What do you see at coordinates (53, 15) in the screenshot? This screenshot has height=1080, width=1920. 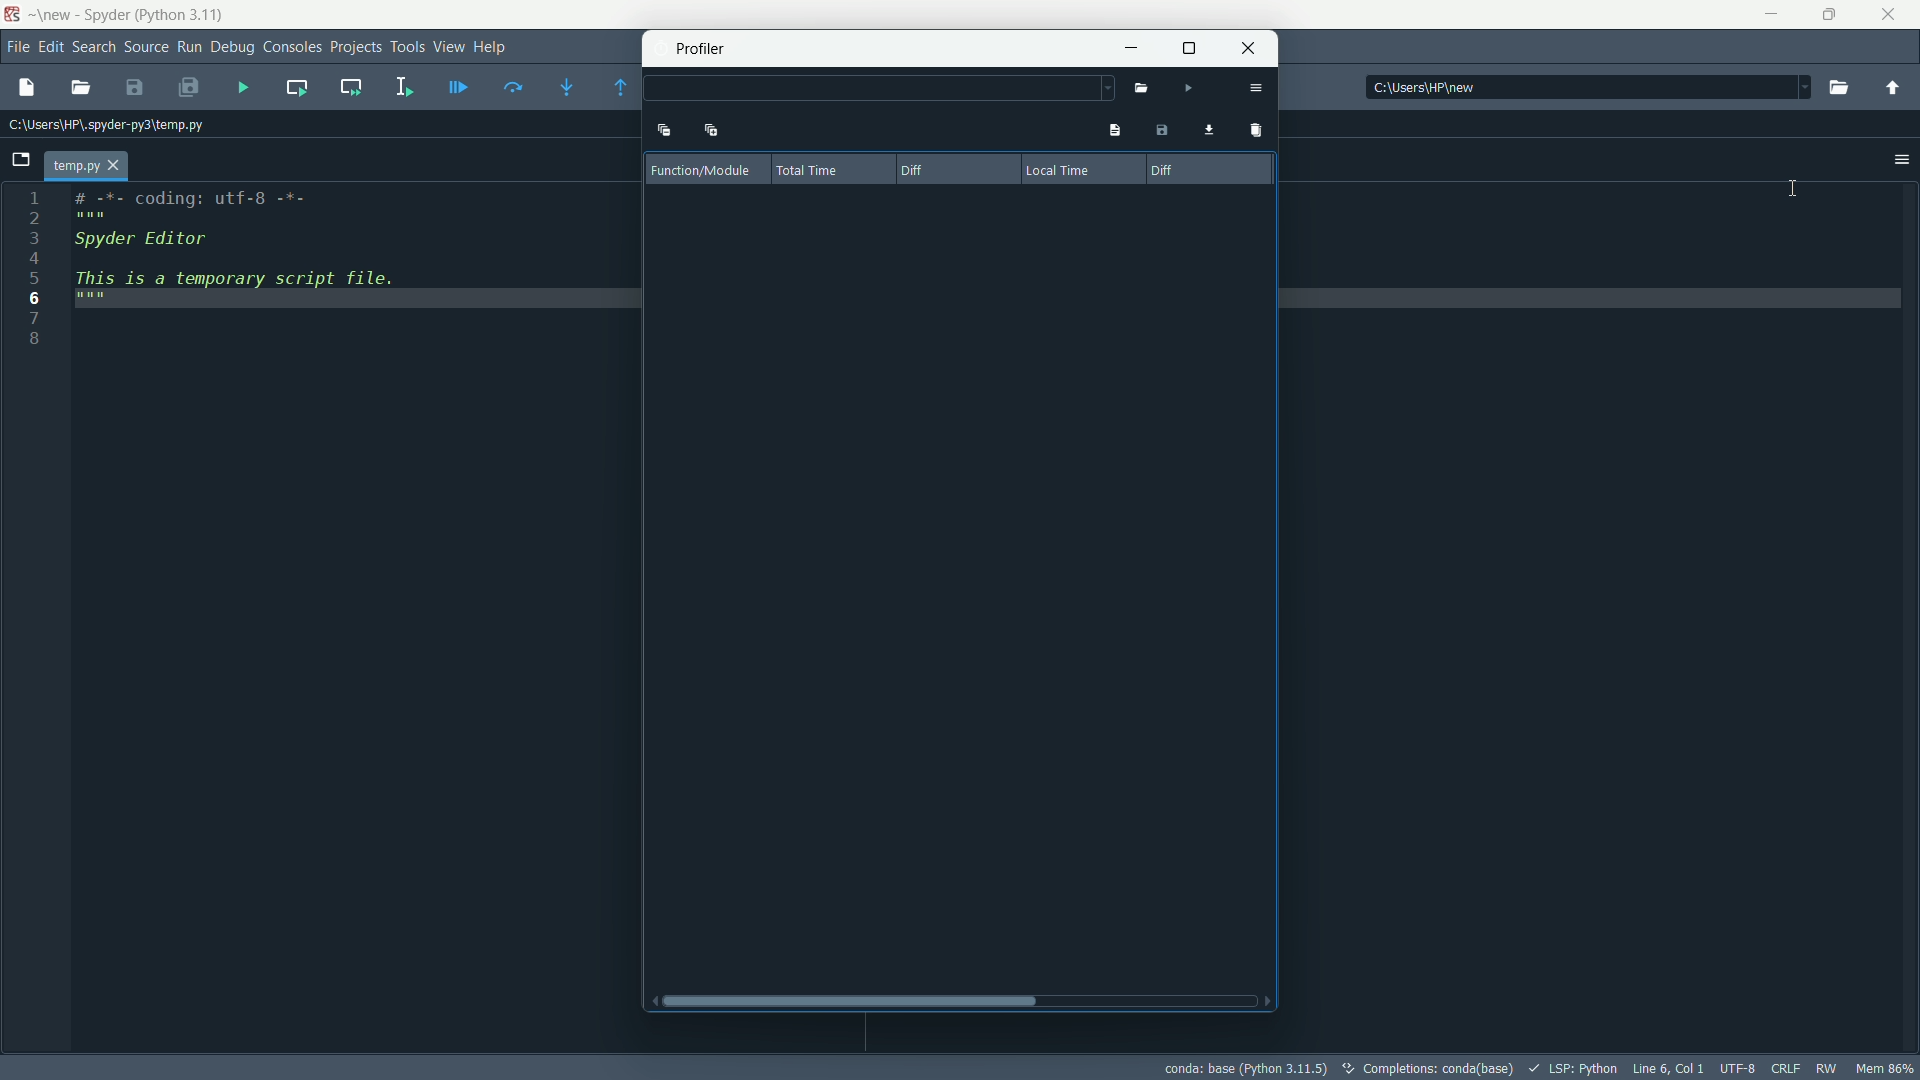 I see `new` at bounding box center [53, 15].